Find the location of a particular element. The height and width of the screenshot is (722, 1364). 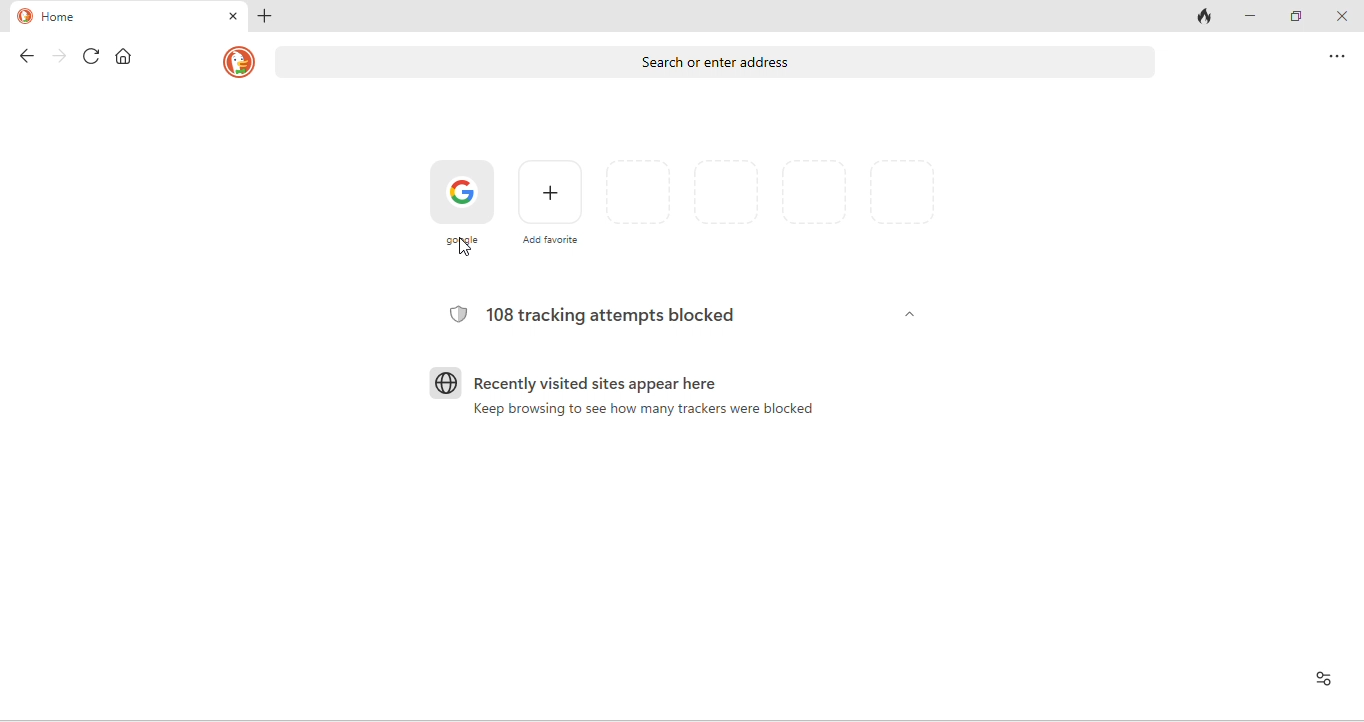

home is located at coordinates (122, 56).